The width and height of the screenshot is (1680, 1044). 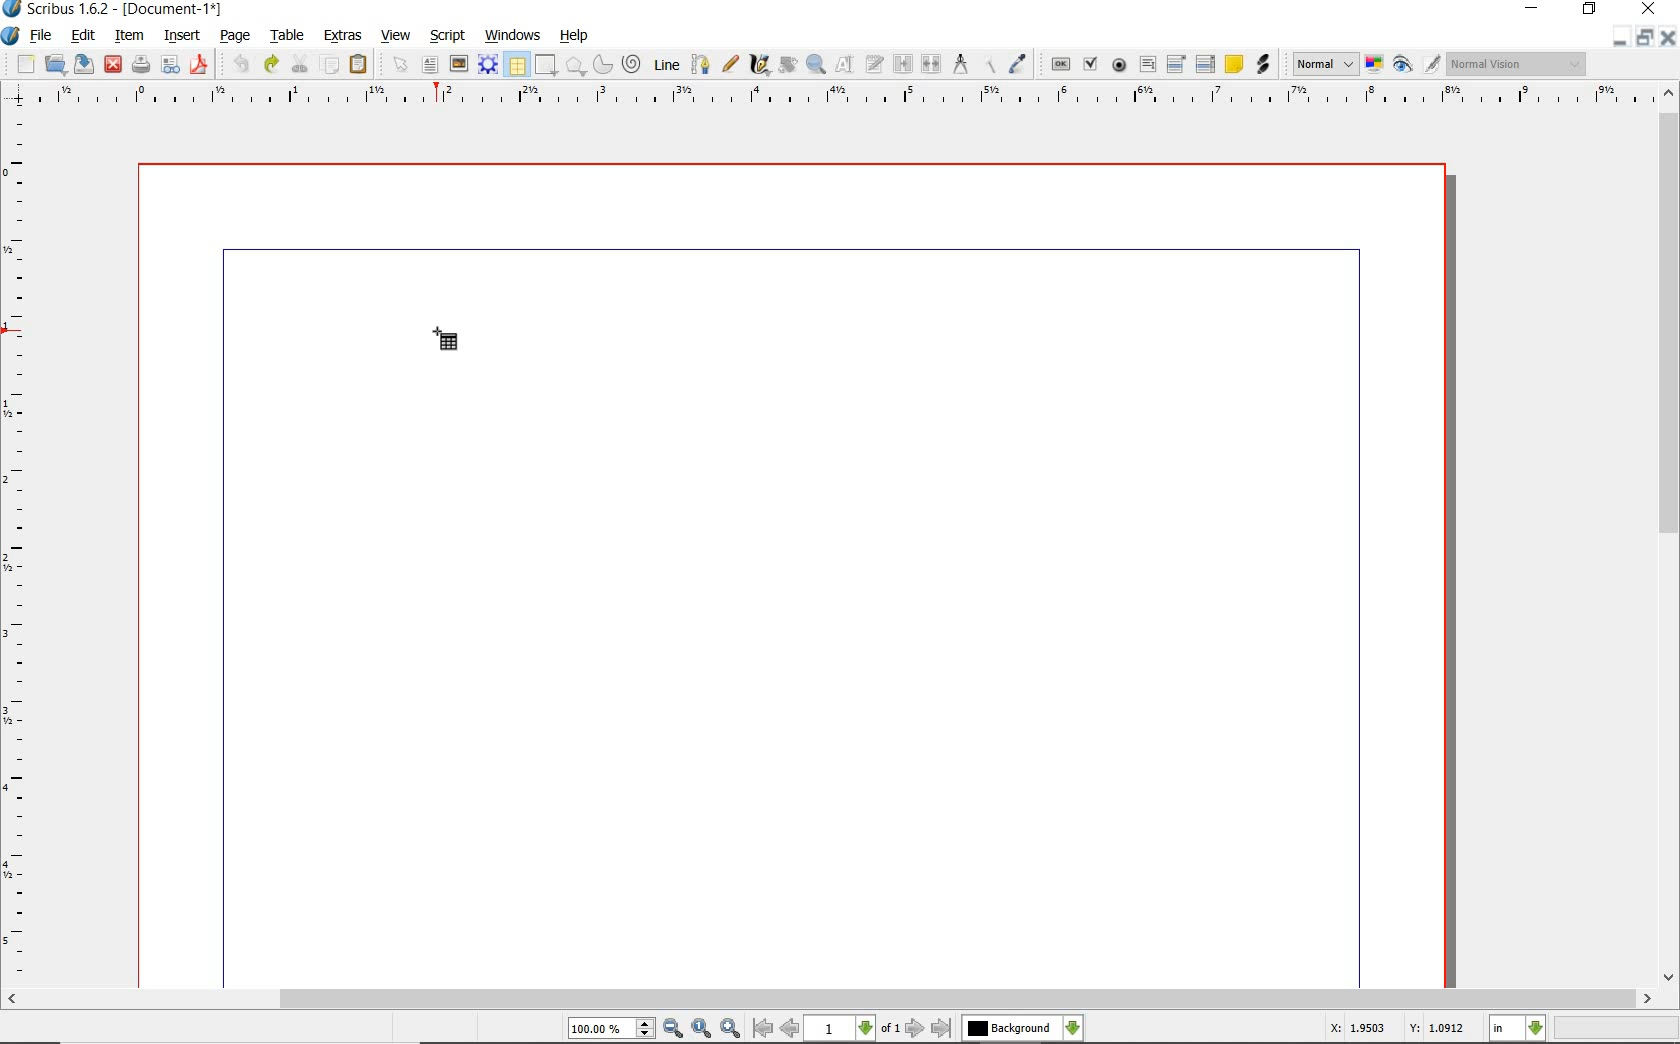 I want to click on select, so click(x=404, y=69).